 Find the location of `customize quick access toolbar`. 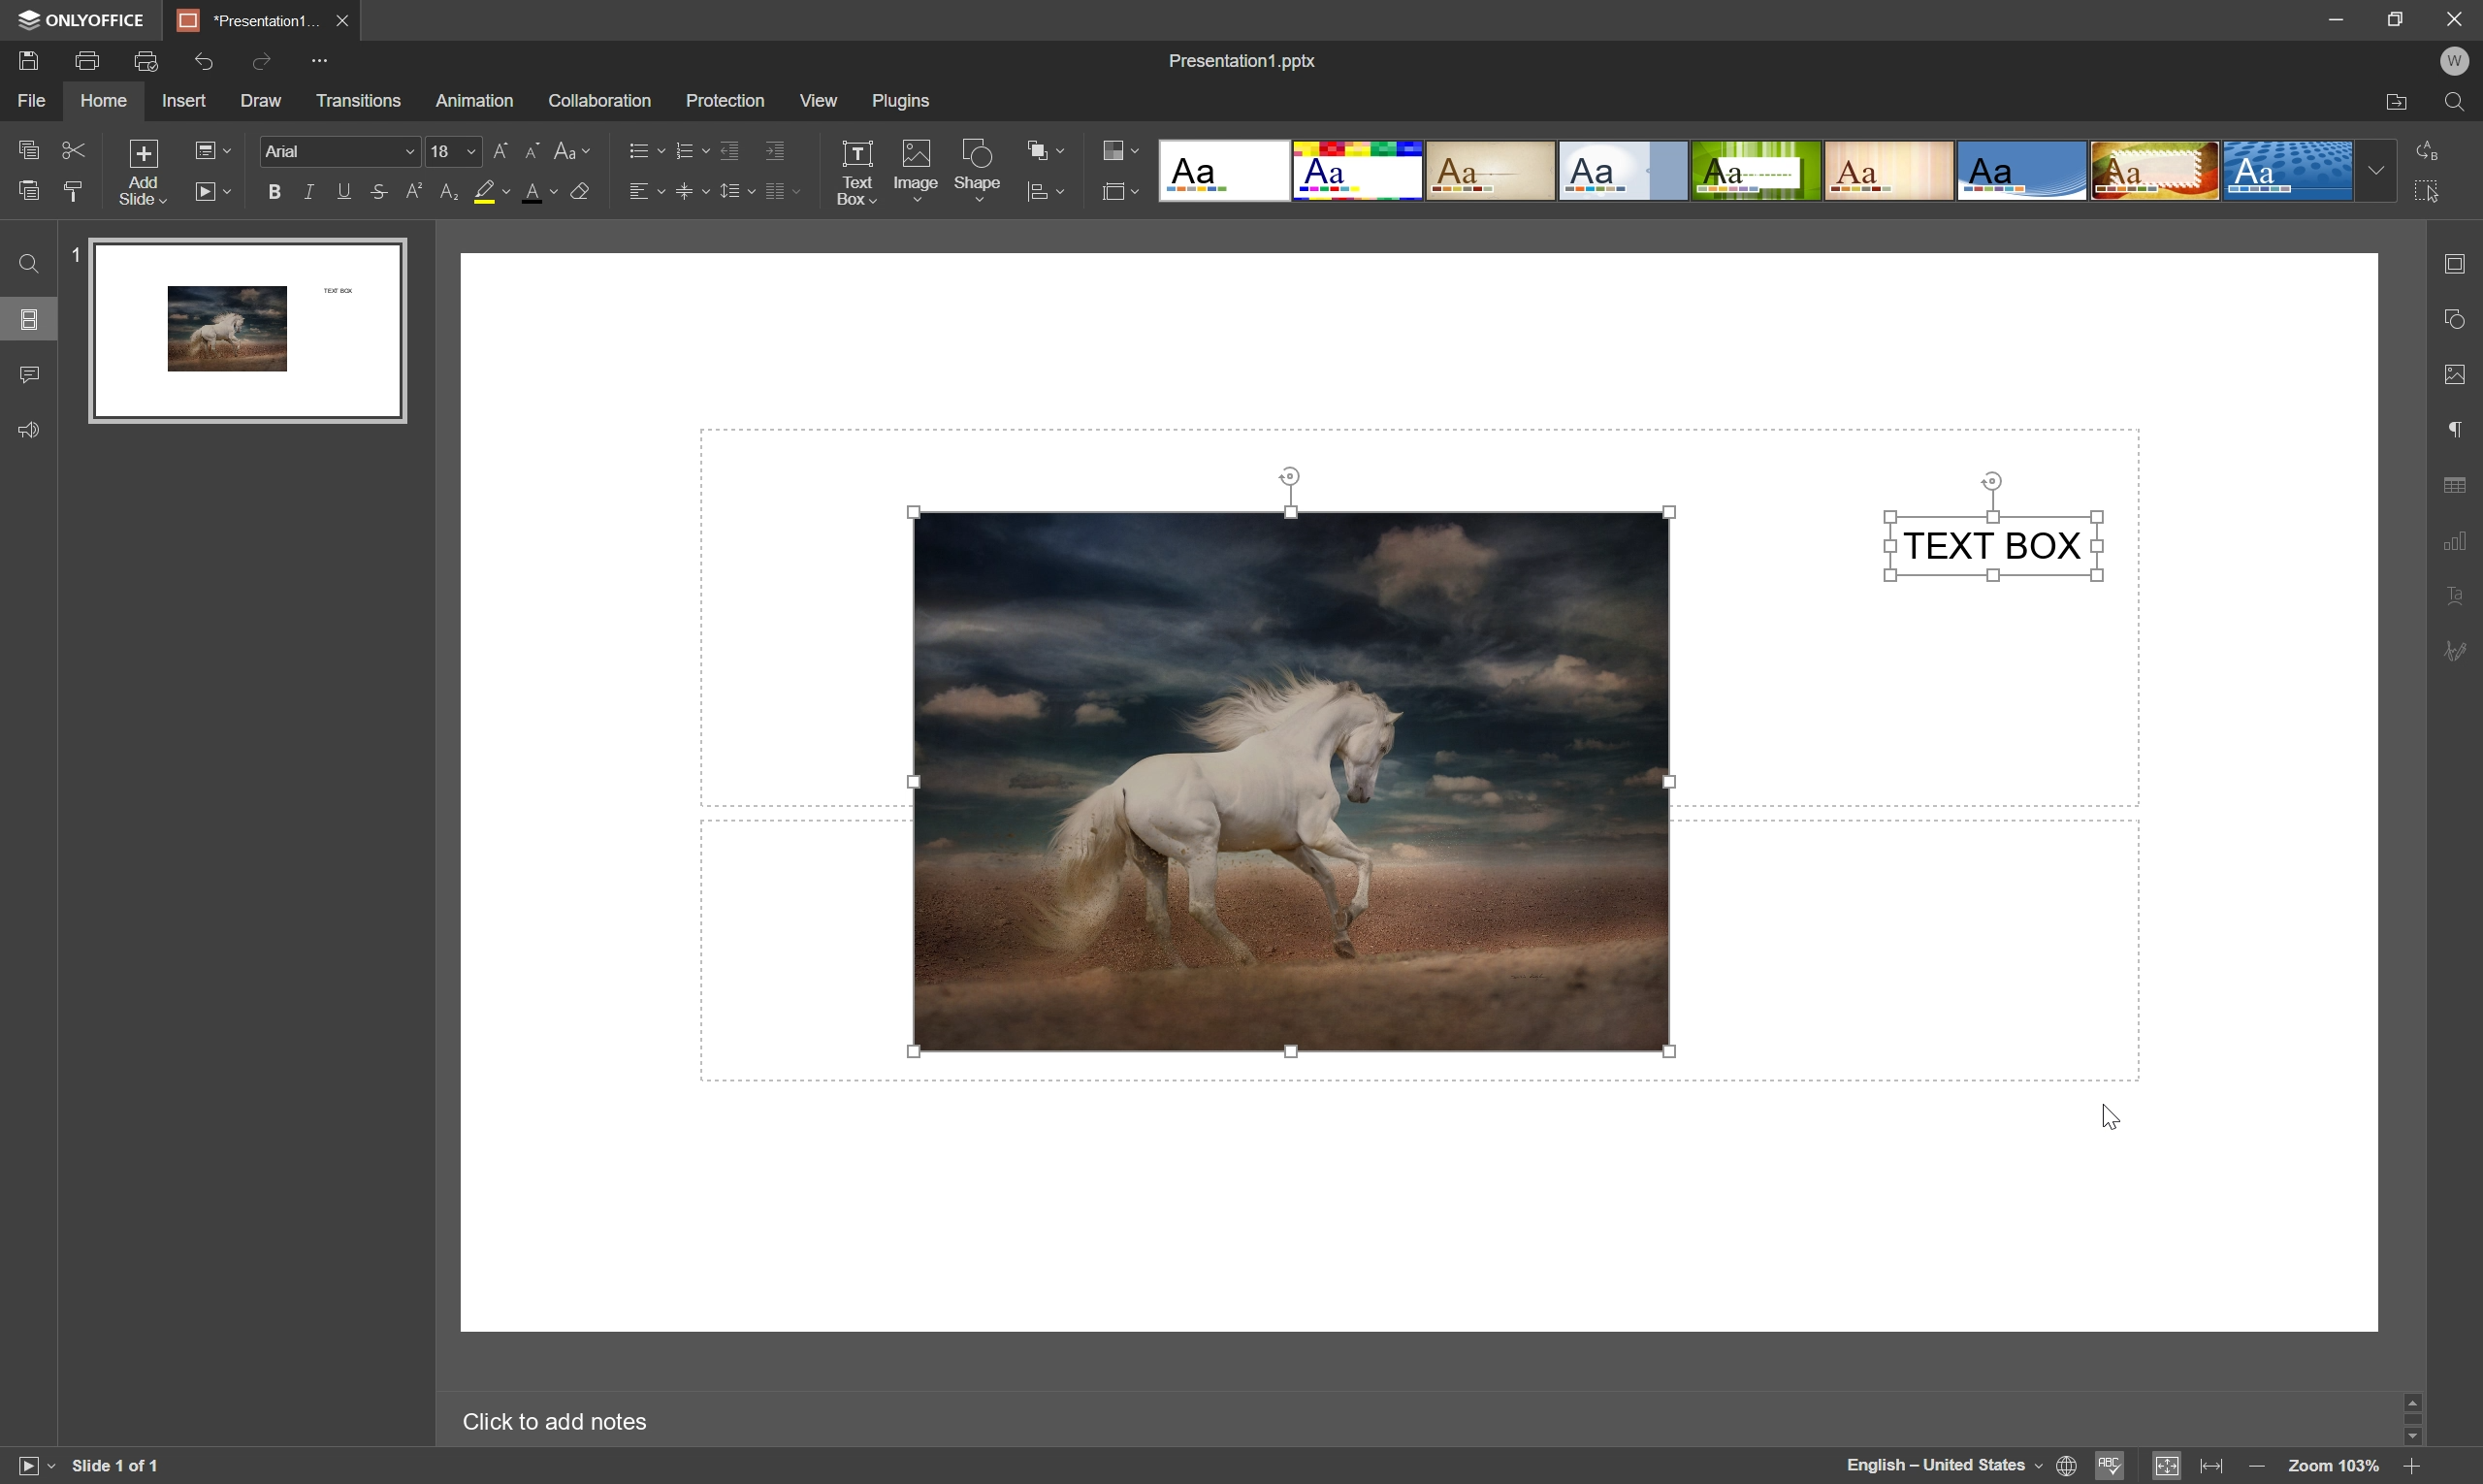

customize quick access toolbar is located at coordinates (332, 58).